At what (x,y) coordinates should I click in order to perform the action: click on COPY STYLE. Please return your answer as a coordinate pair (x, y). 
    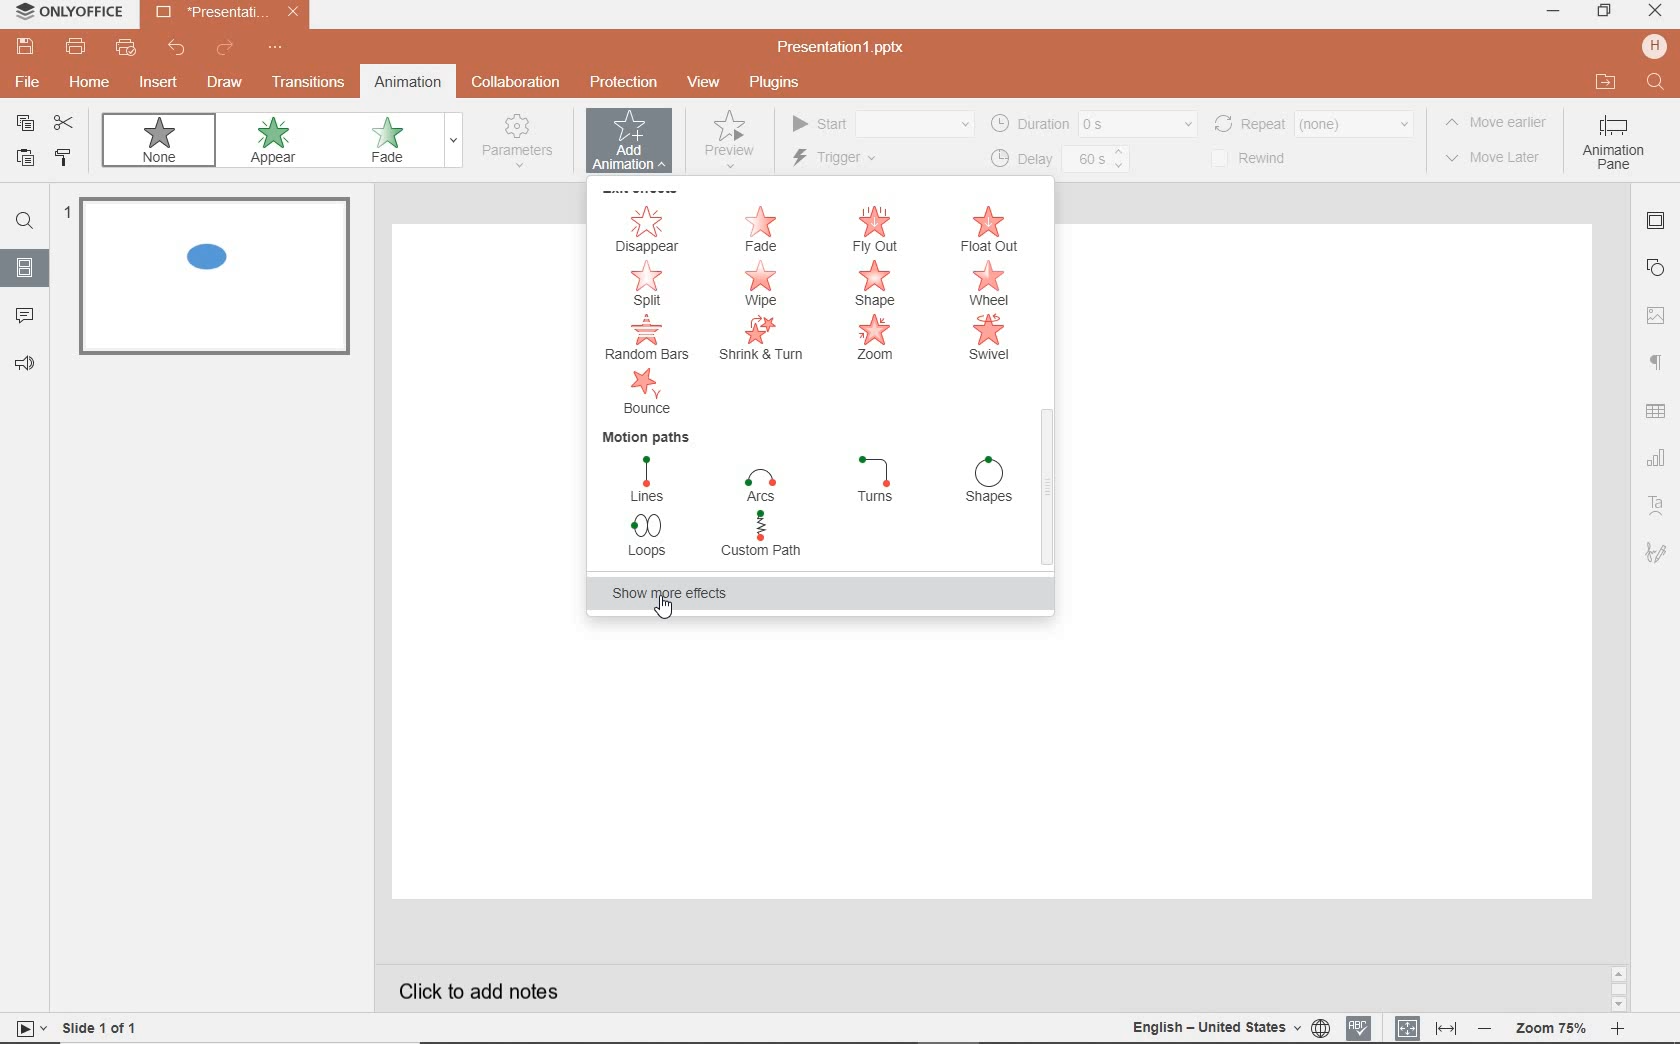
    Looking at the image, I should click on (64, 158).